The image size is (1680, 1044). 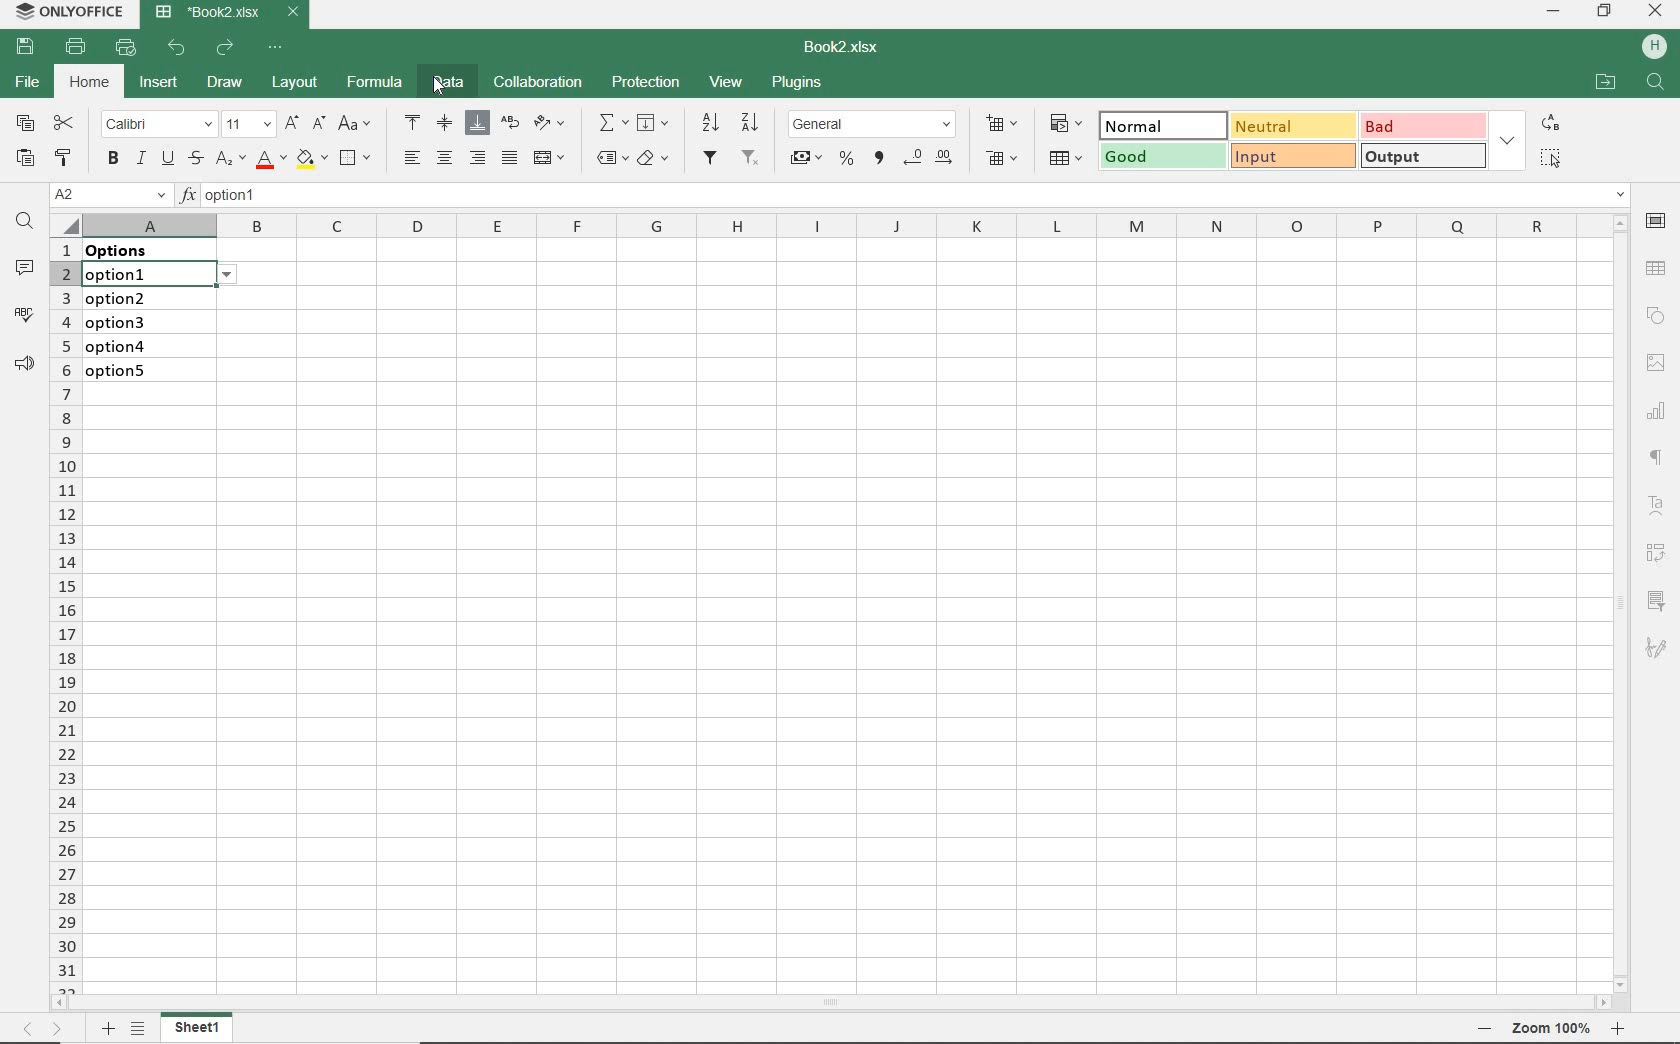 I want to click on PERCENT STYLE, so click(x=844, y=160).